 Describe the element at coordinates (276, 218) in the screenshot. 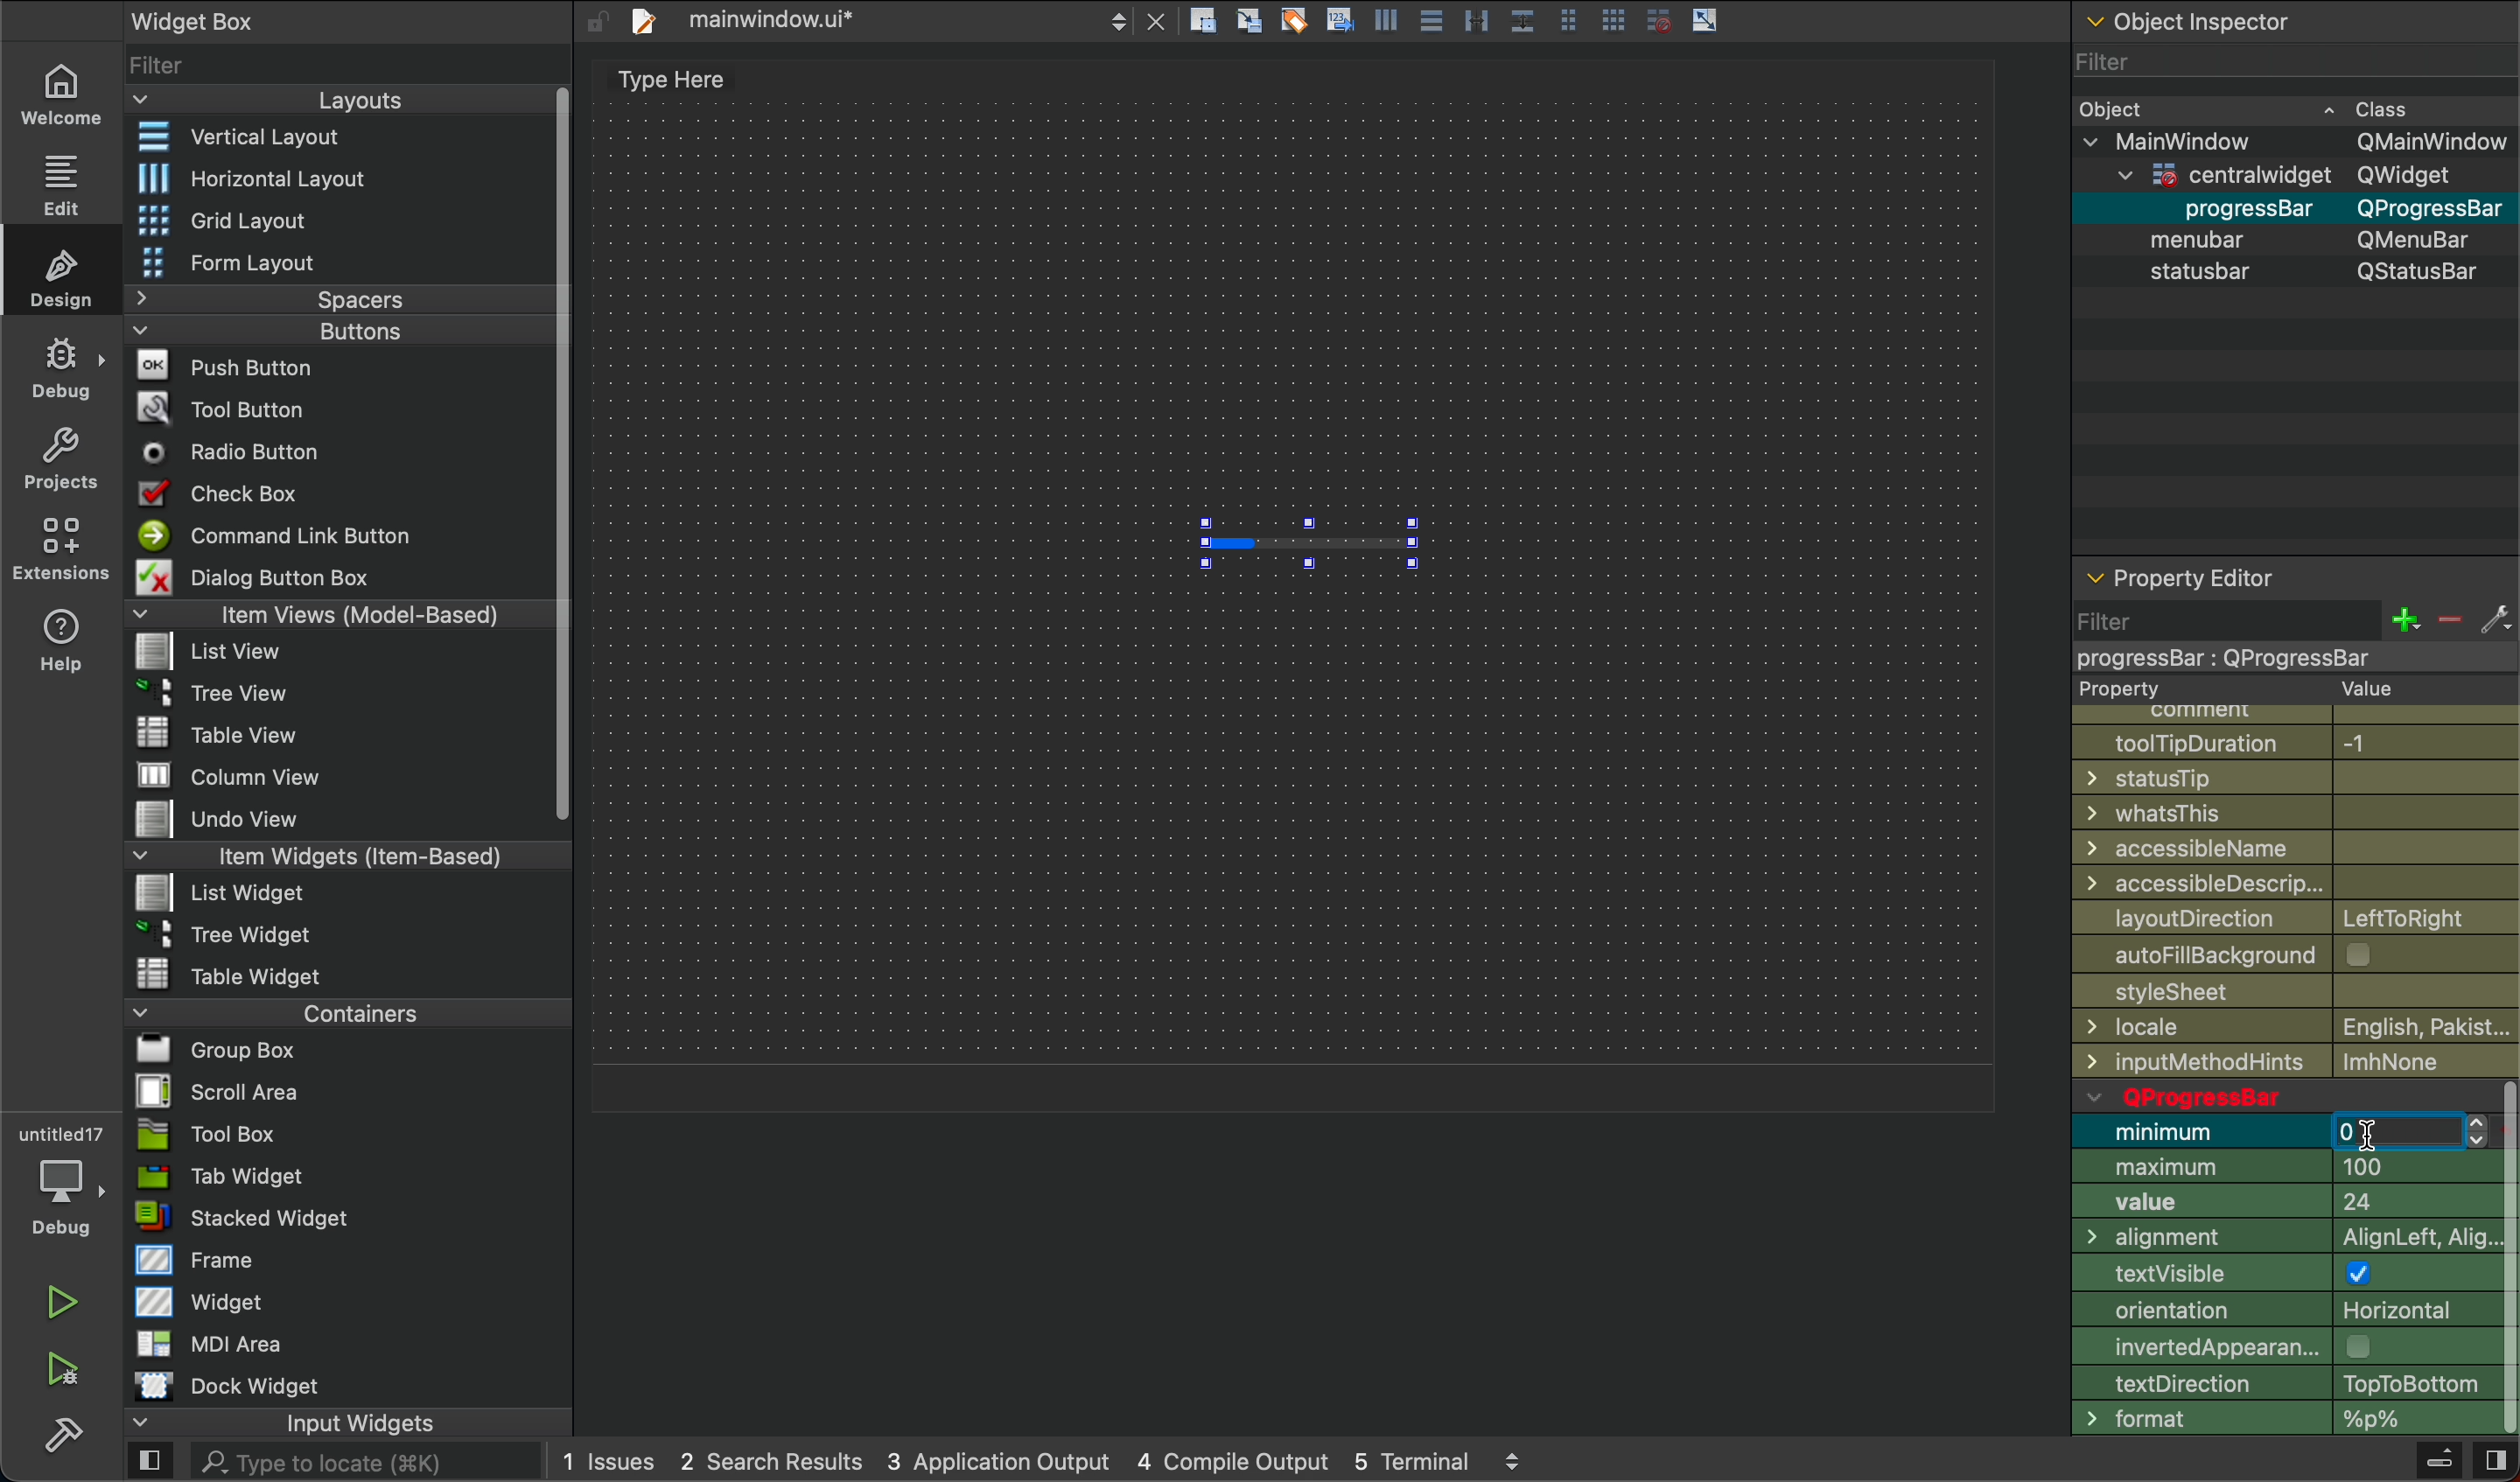

I see `Grid Layout` at that location.